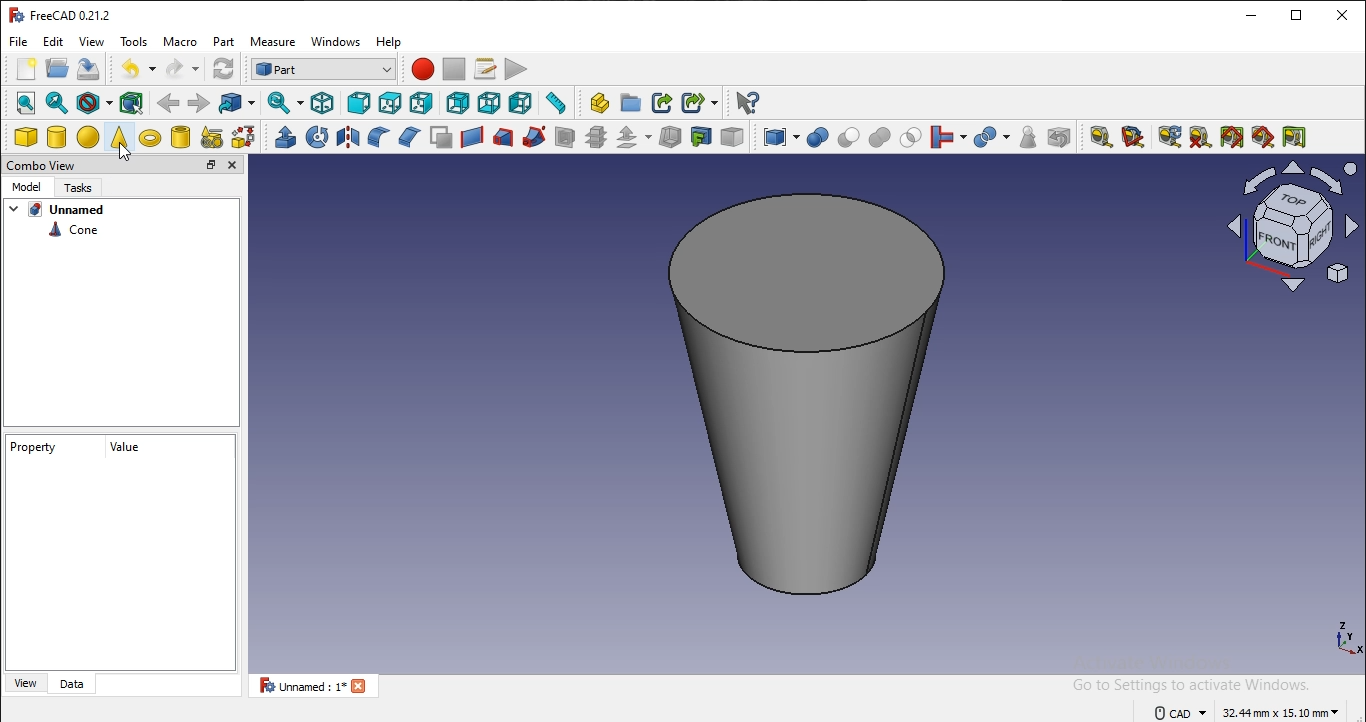 This screenshot has width=1366, height=722. Describe the element at coordinates (168, 103) in the screenshot. I see `backward` at that location.